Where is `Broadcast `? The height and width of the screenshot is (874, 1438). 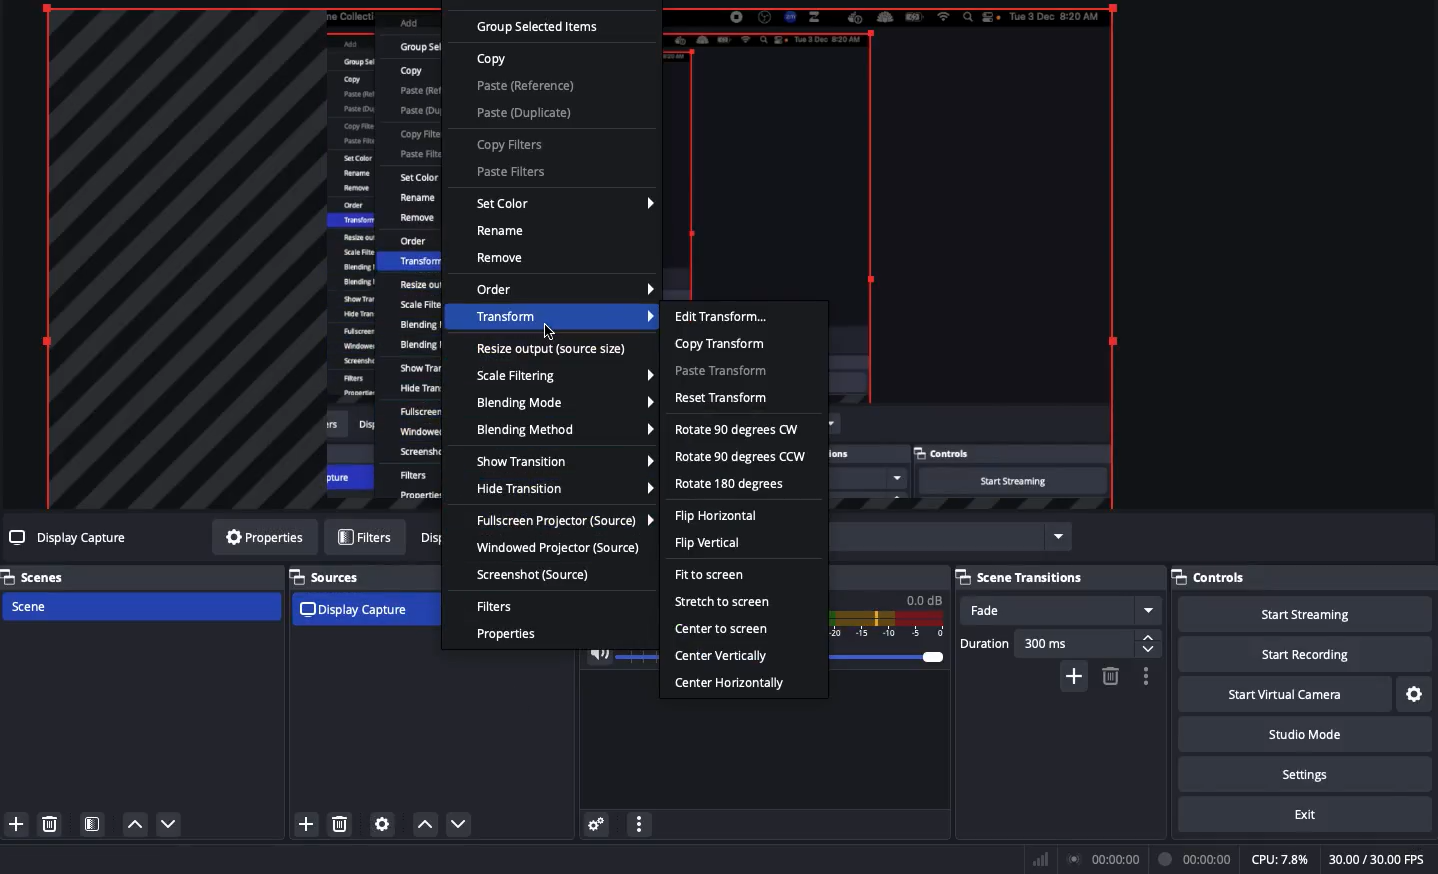
Broadcast  is located at coordinates (1104, 859).